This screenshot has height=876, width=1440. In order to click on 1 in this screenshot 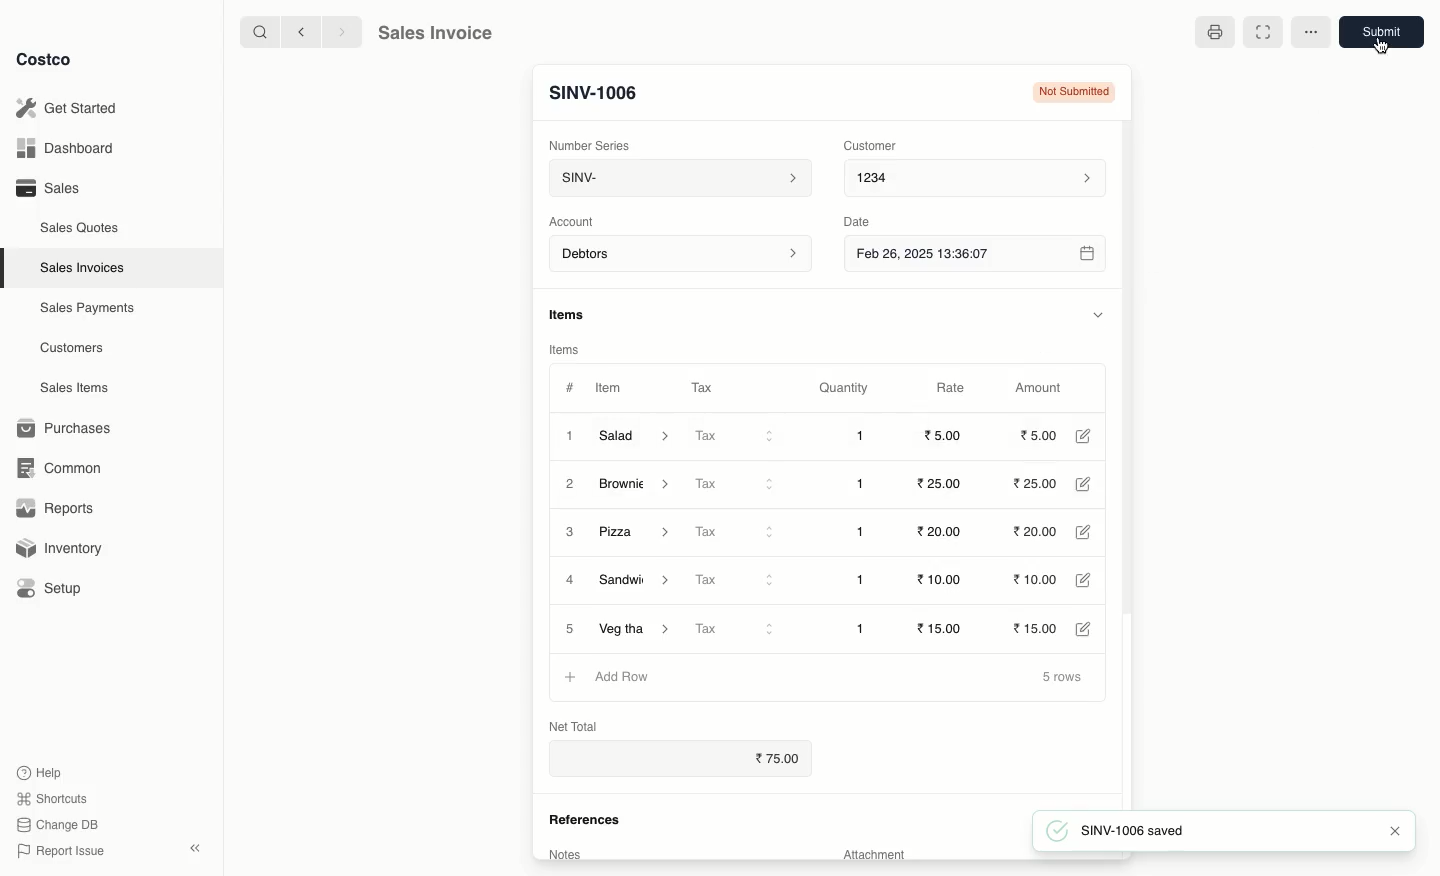, I will do `click(861, 583)`.